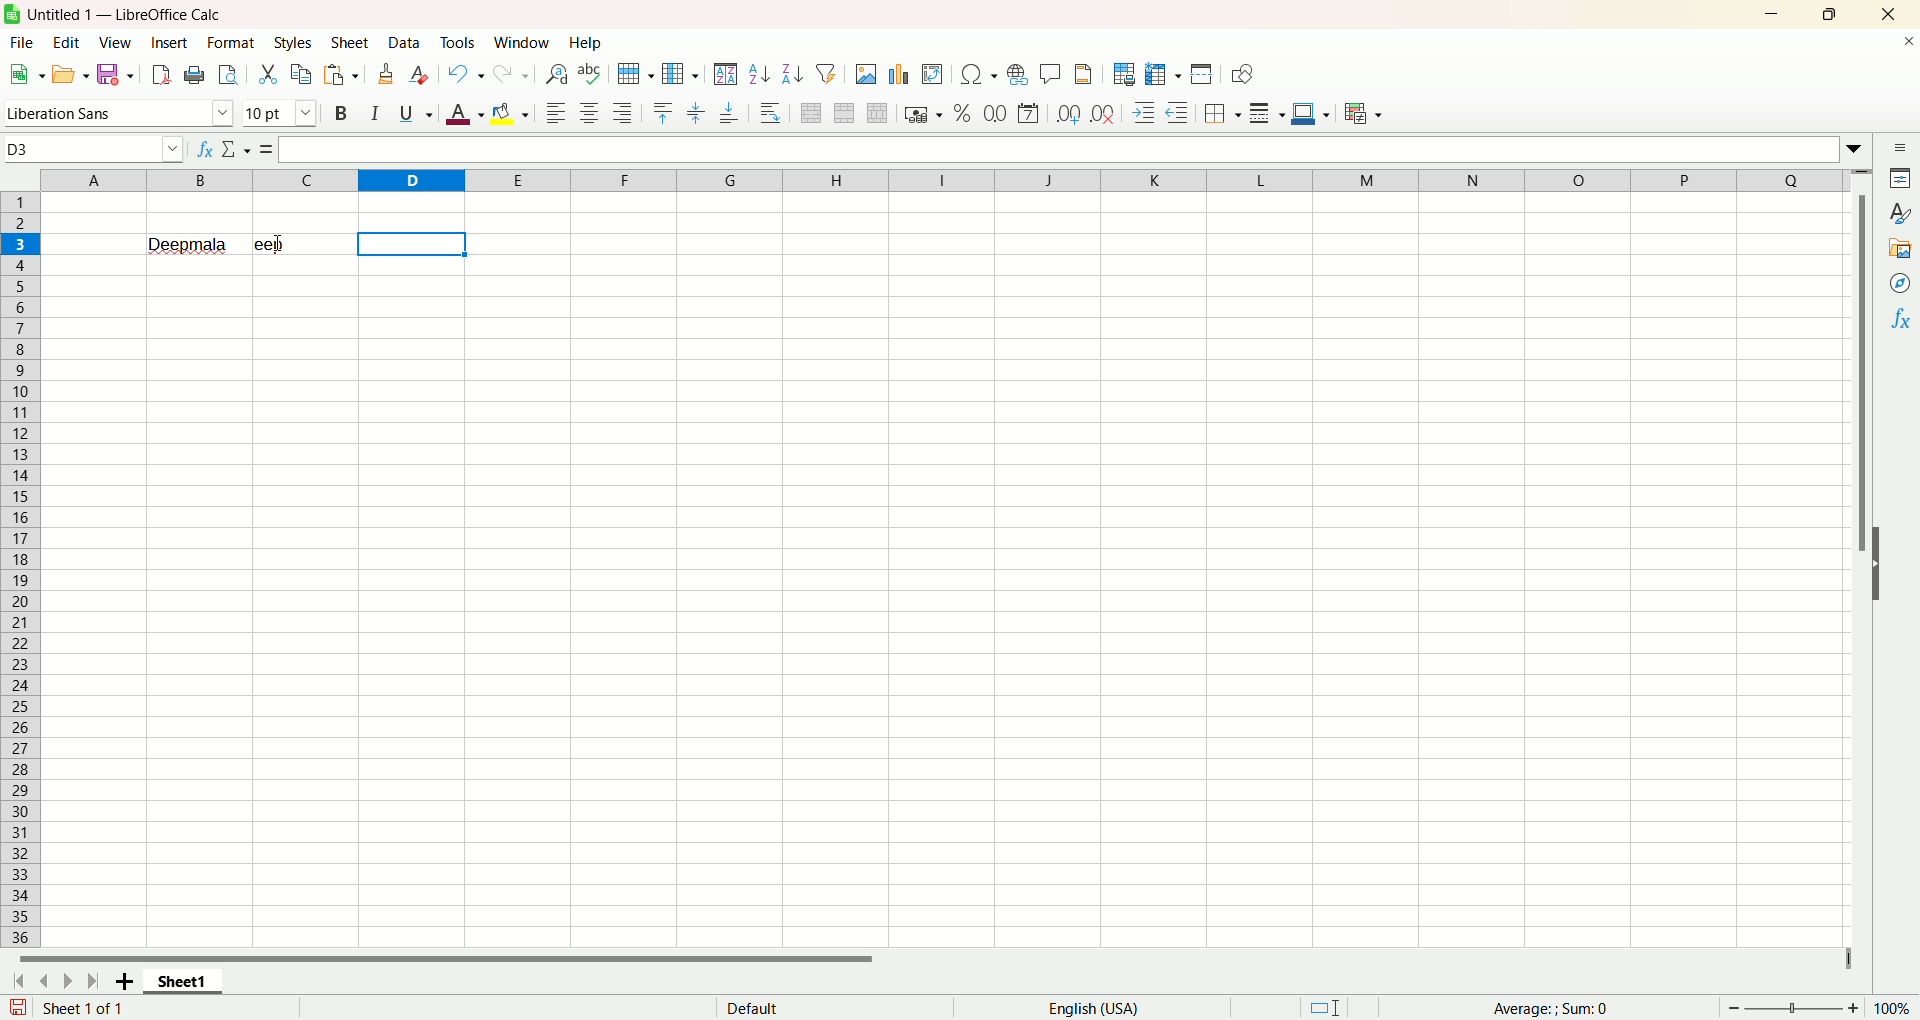 This screenshot has width=1920, height=1020. What do you see at coordinates (812, 112) in the screenshot?
I see `Merge and center` at bounding box center [812, 112].